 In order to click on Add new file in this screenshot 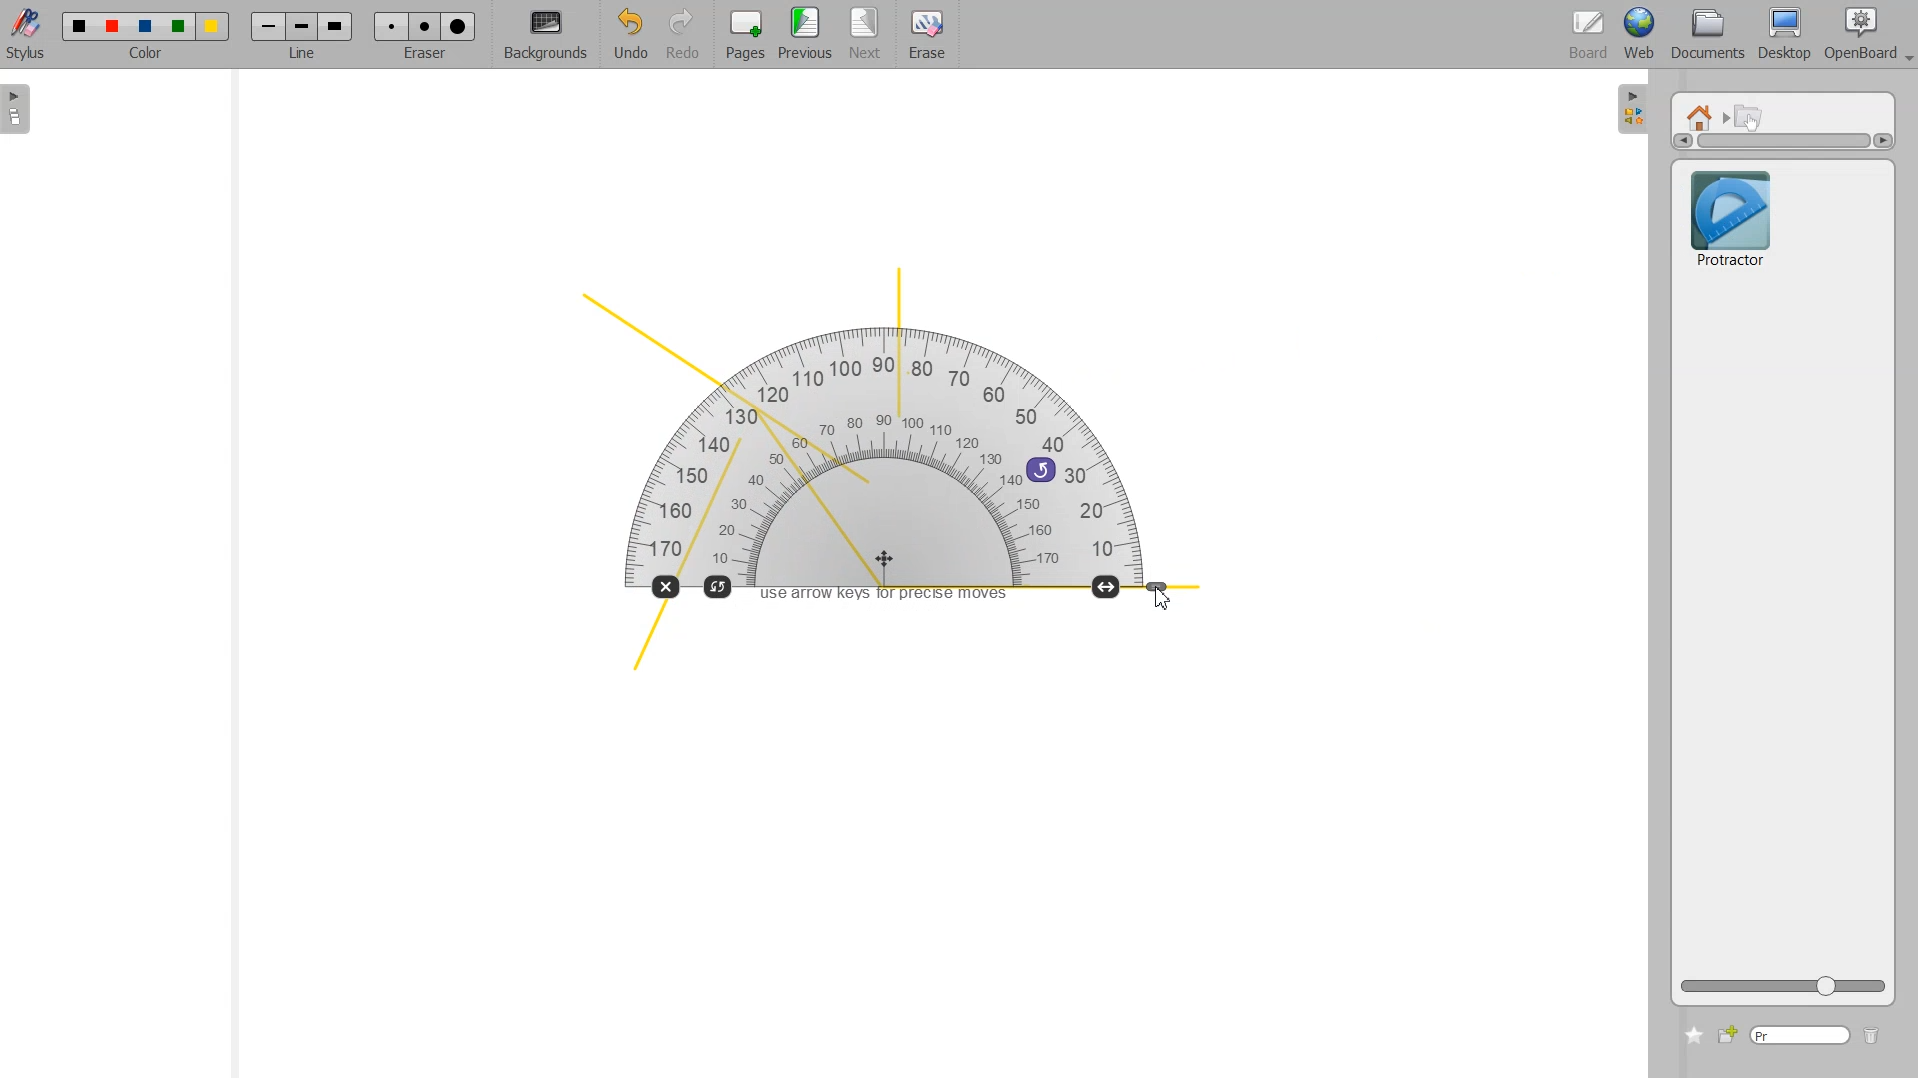, I will do `click(1726, 1035)`.